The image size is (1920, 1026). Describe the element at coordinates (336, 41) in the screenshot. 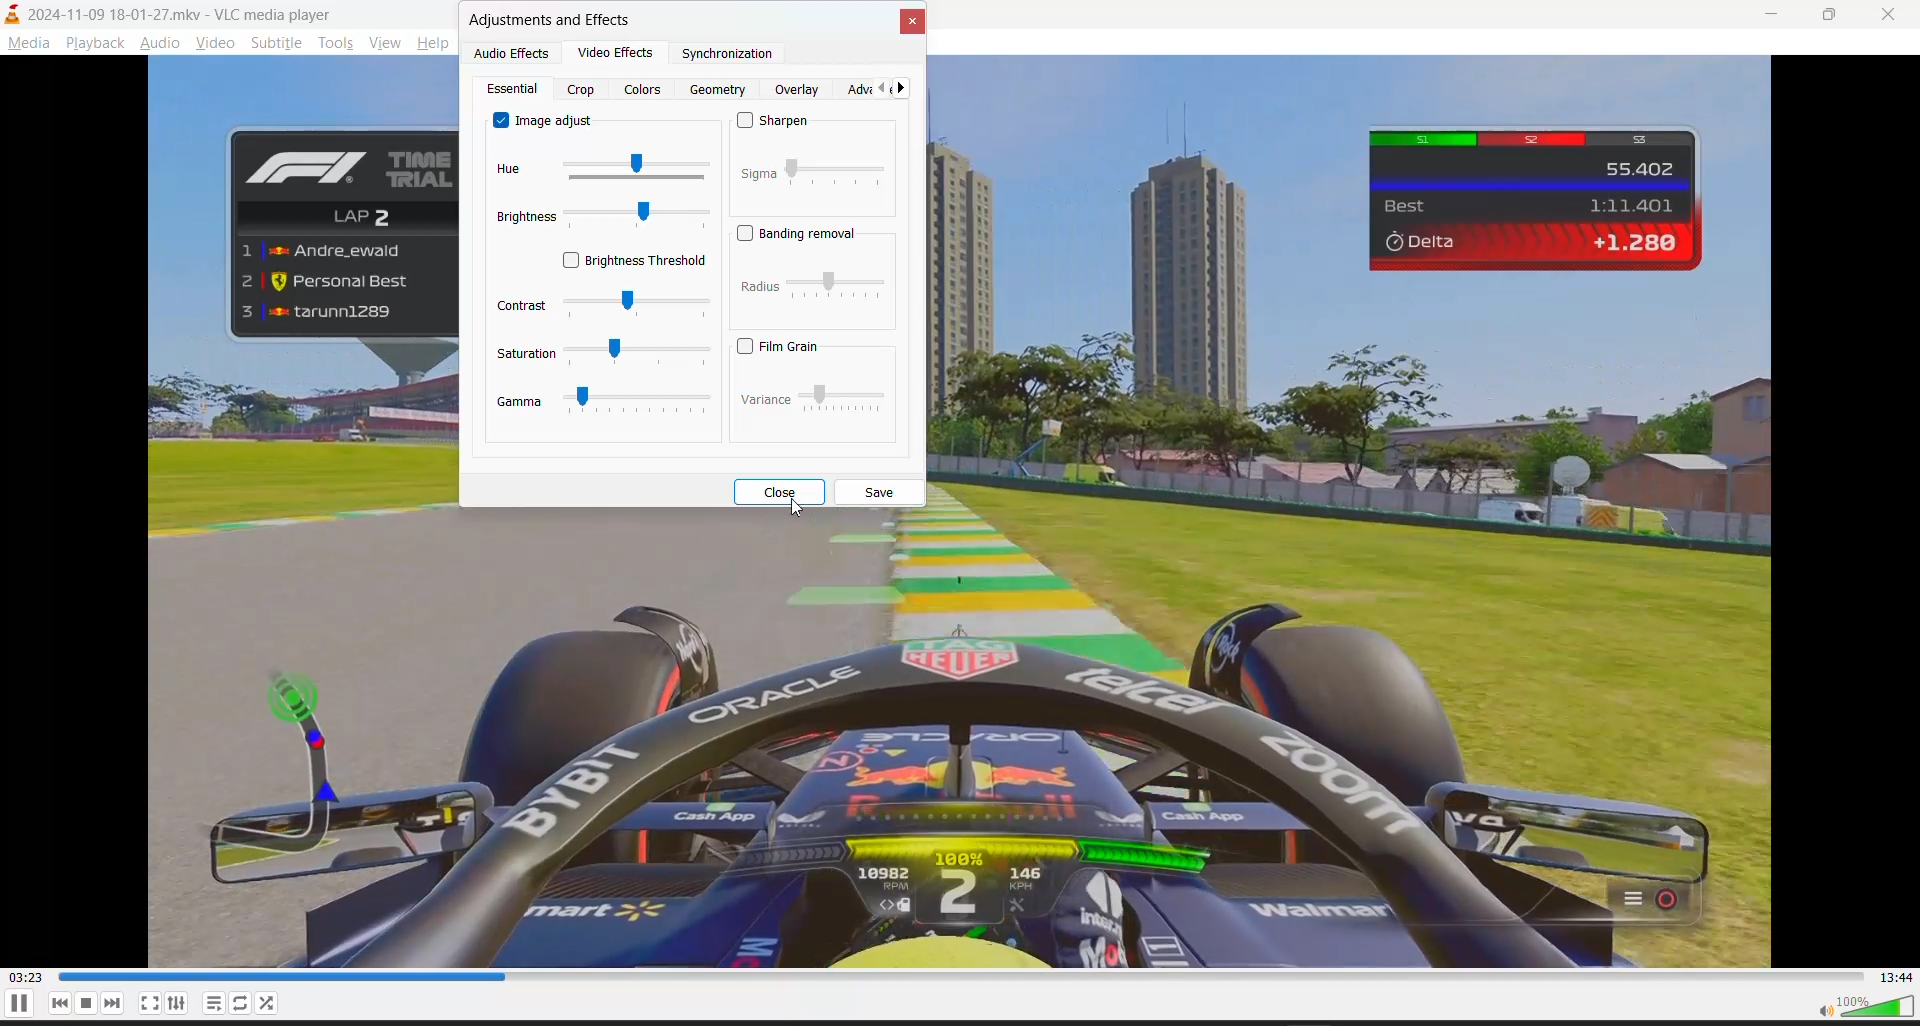

I see `tools` at that location.